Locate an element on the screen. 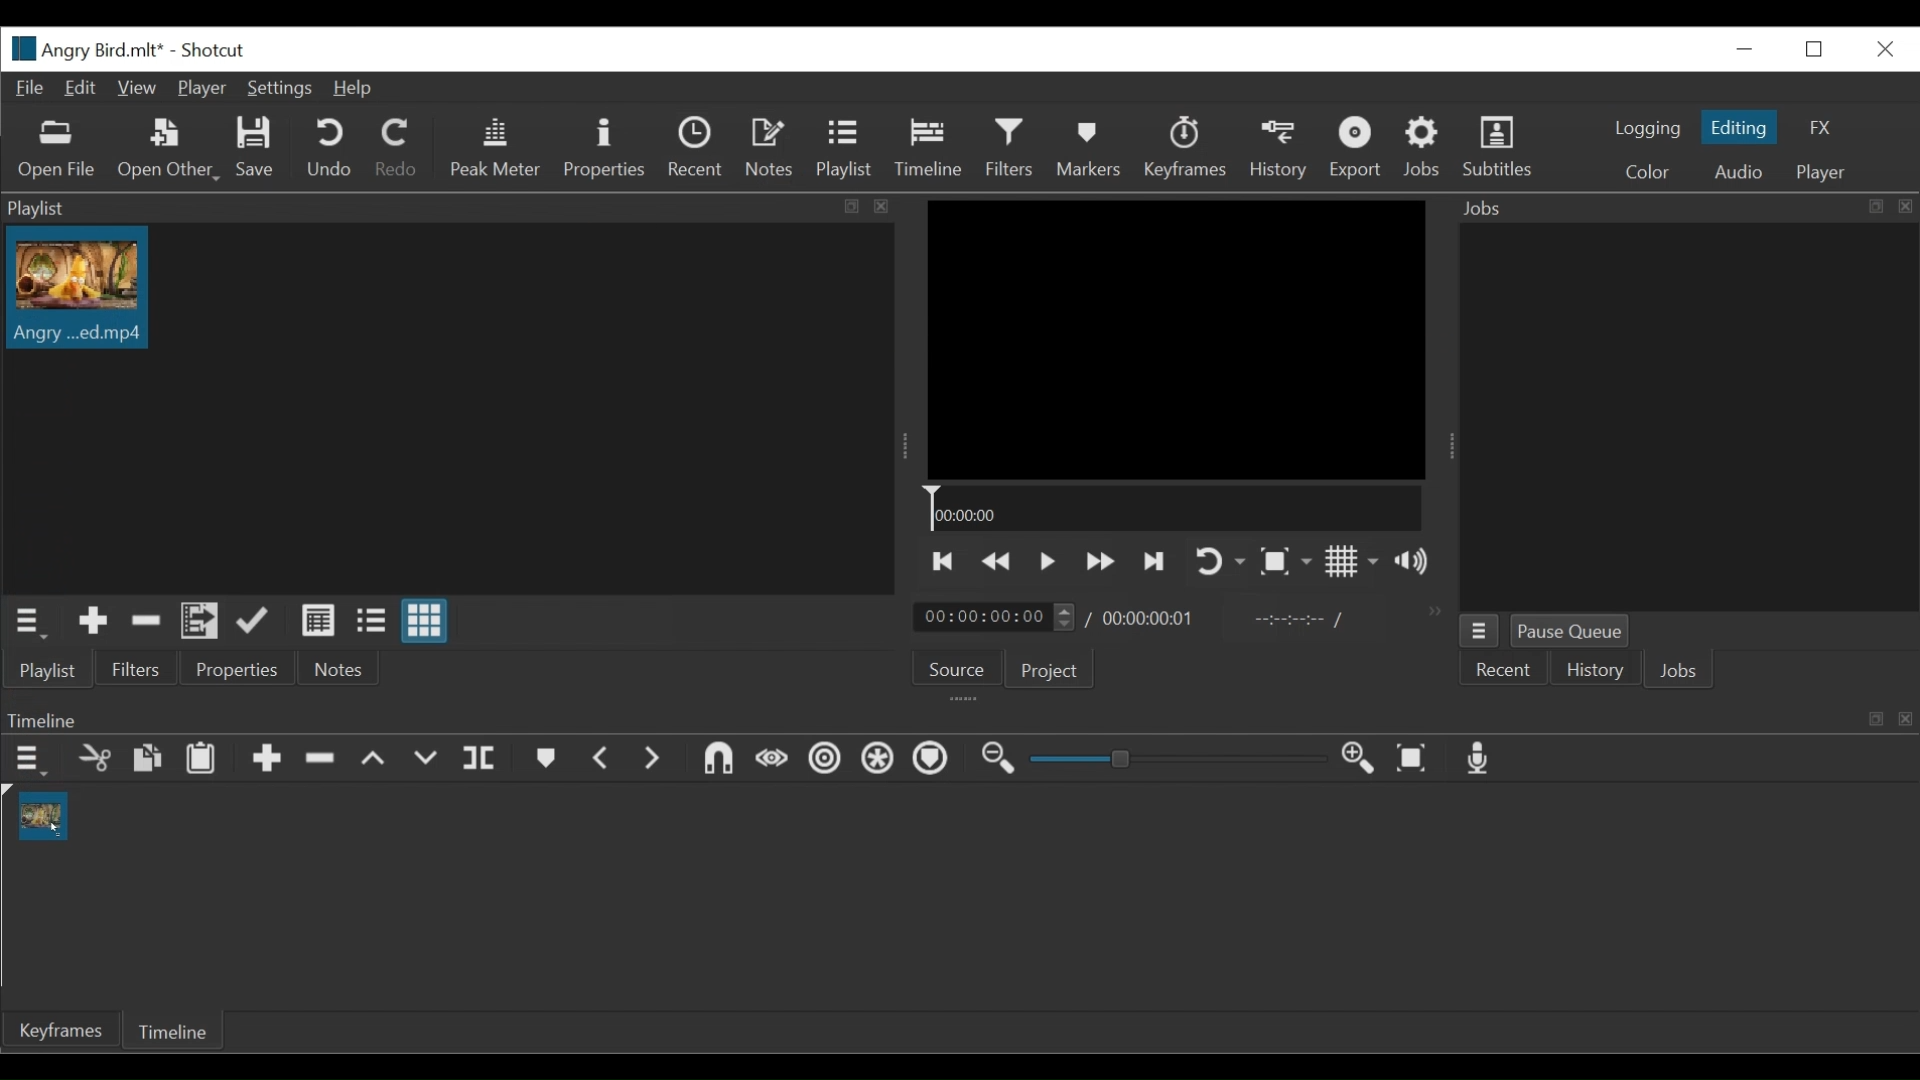  Editing is located at coordinates (1739, 127).